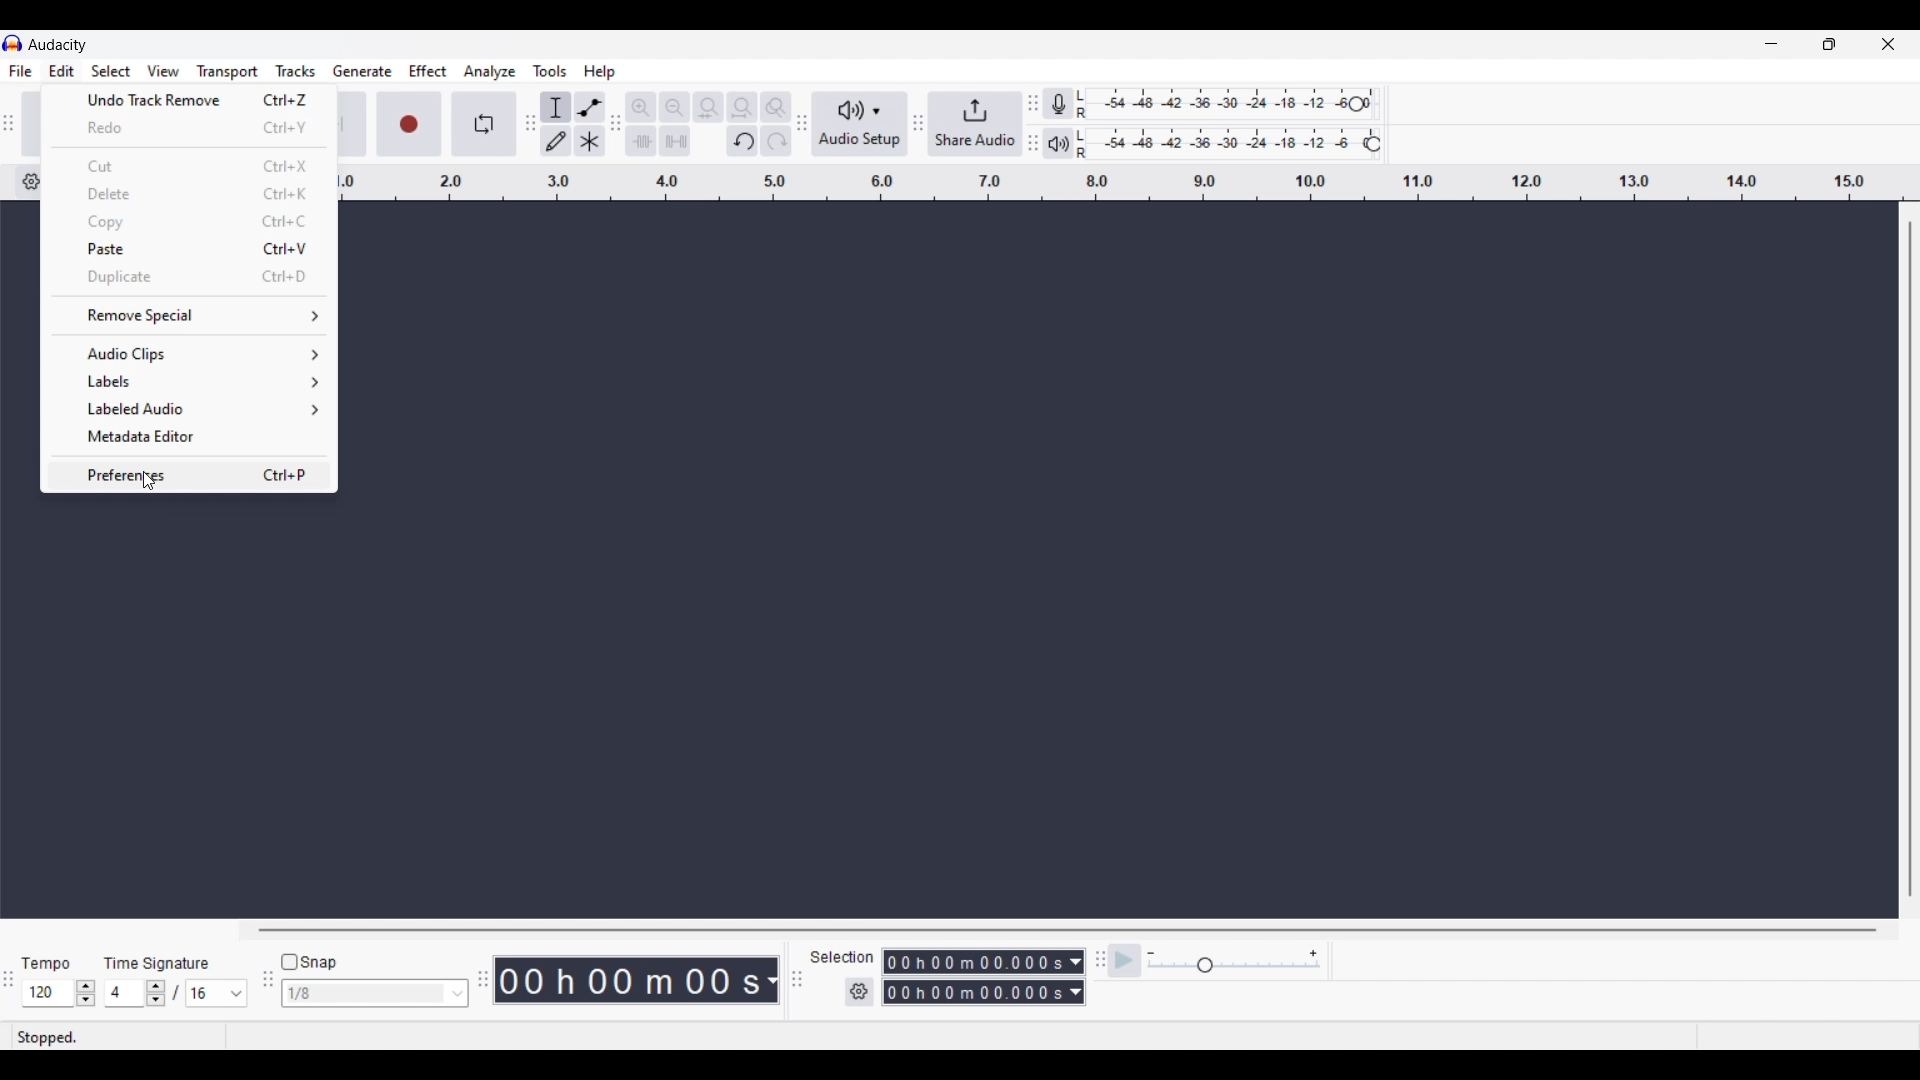 This screenshot has width=1920, height=1080. Describe the element at coordinates (975, 124) in the screenshot. I see `Share audio` at that location.